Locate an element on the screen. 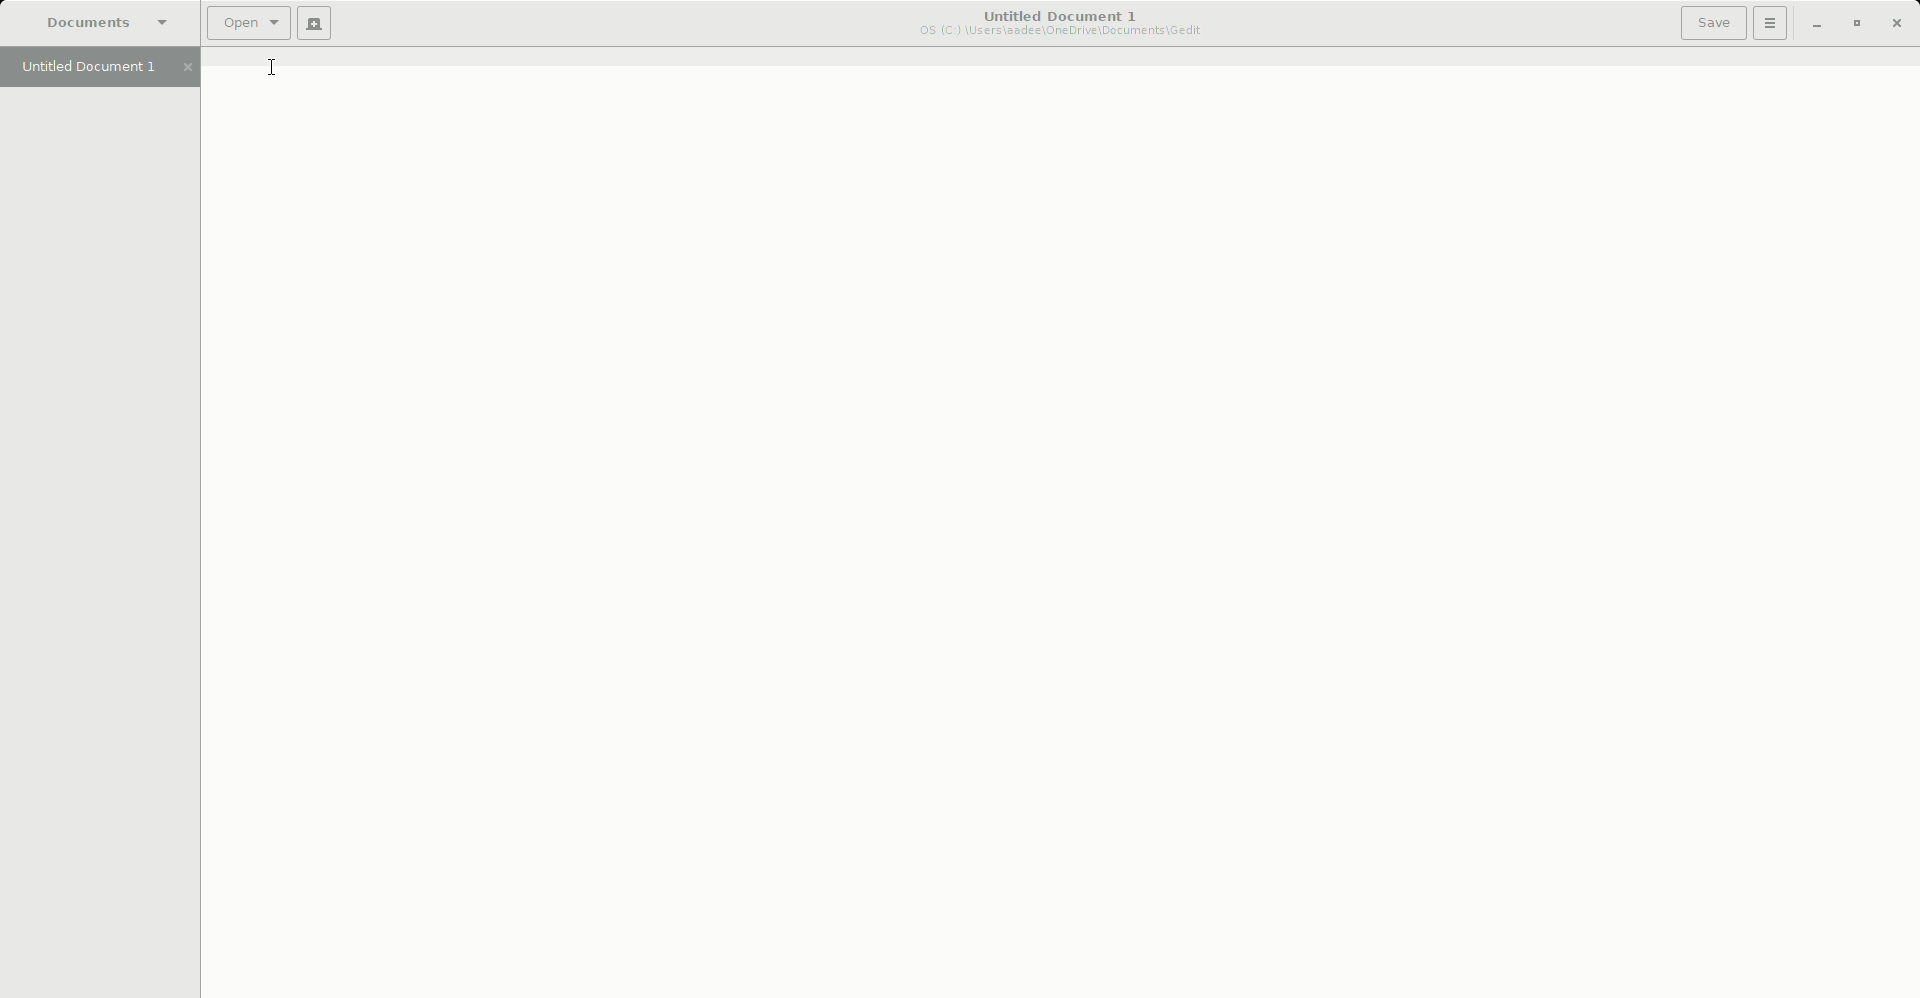 The width and height of the screenshot is (1920, 998). Documents is located at coordinates (103, 24).